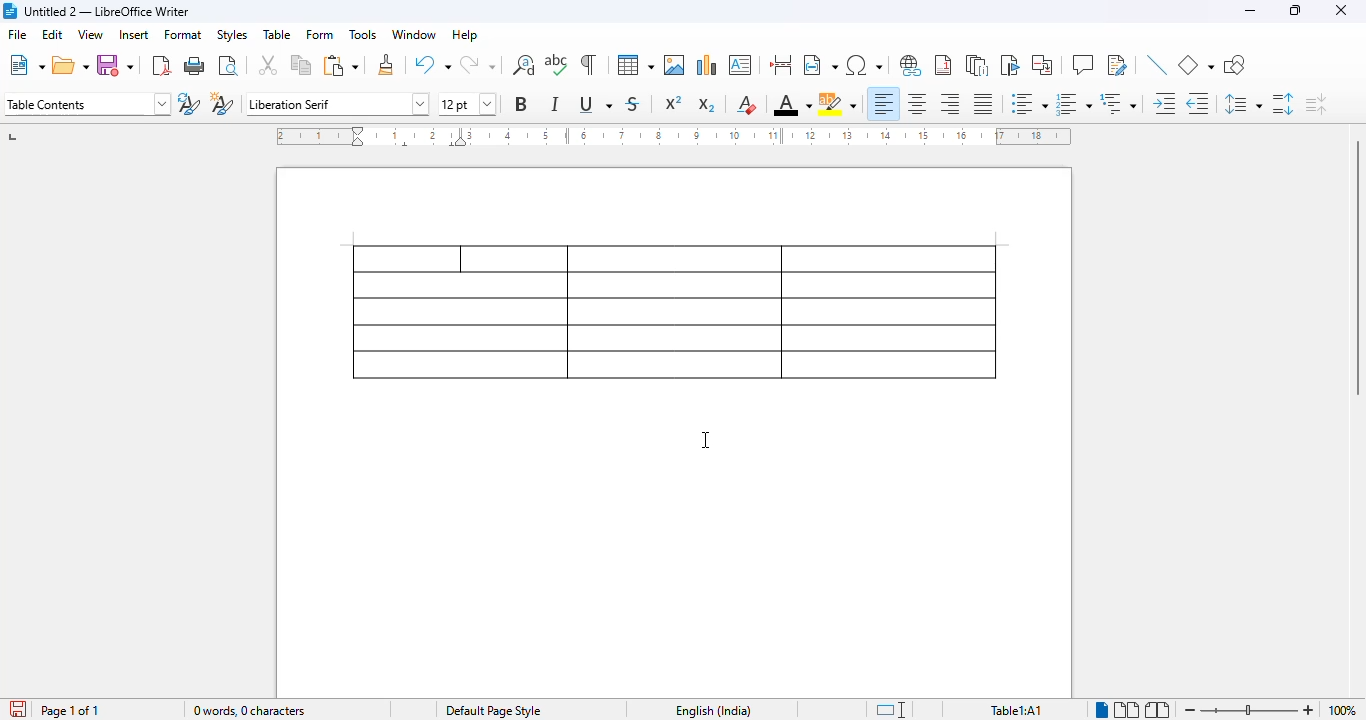 The height and width of the screenshot is (720, 1366). Describe the element at coordinates (1103, 710) in the screenshot. I see `single-page view` at that location.